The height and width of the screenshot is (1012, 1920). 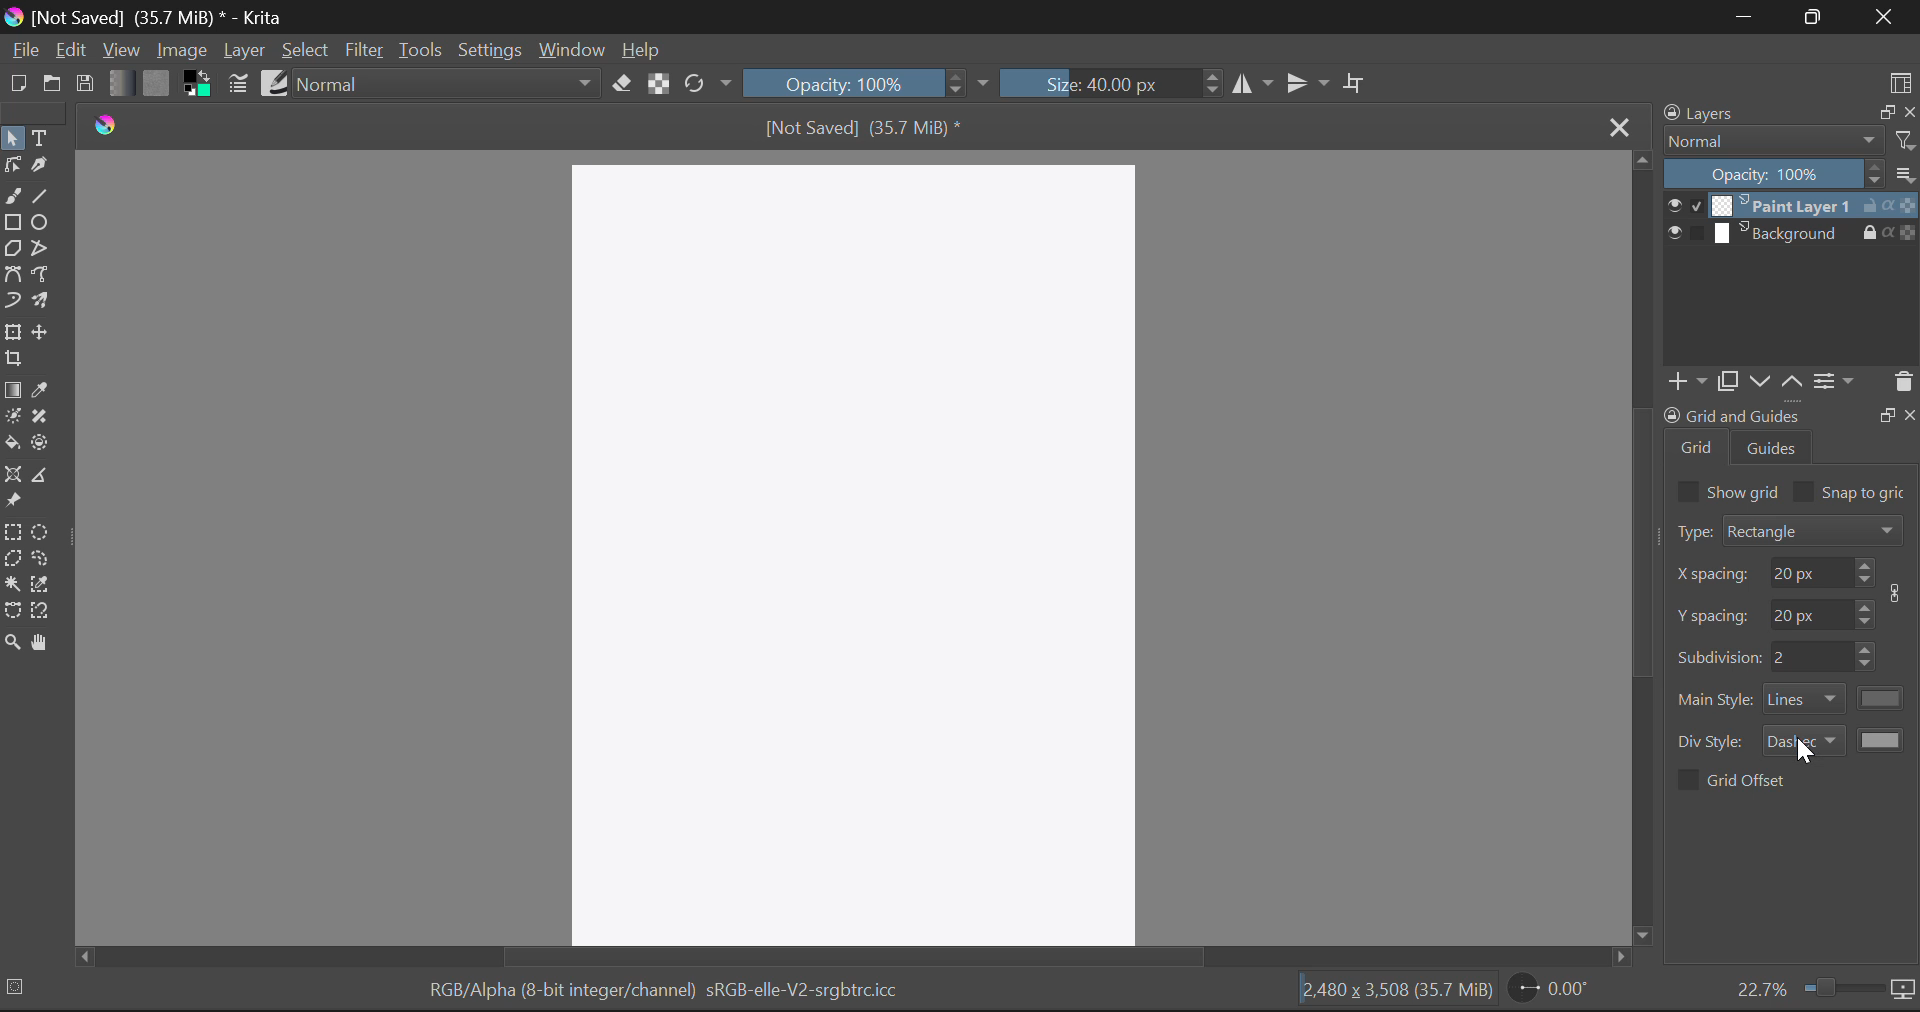 What do you see at coordinates (1889, 231) in the screenshot?
I see `actions` at bounding box center [1889, 231].